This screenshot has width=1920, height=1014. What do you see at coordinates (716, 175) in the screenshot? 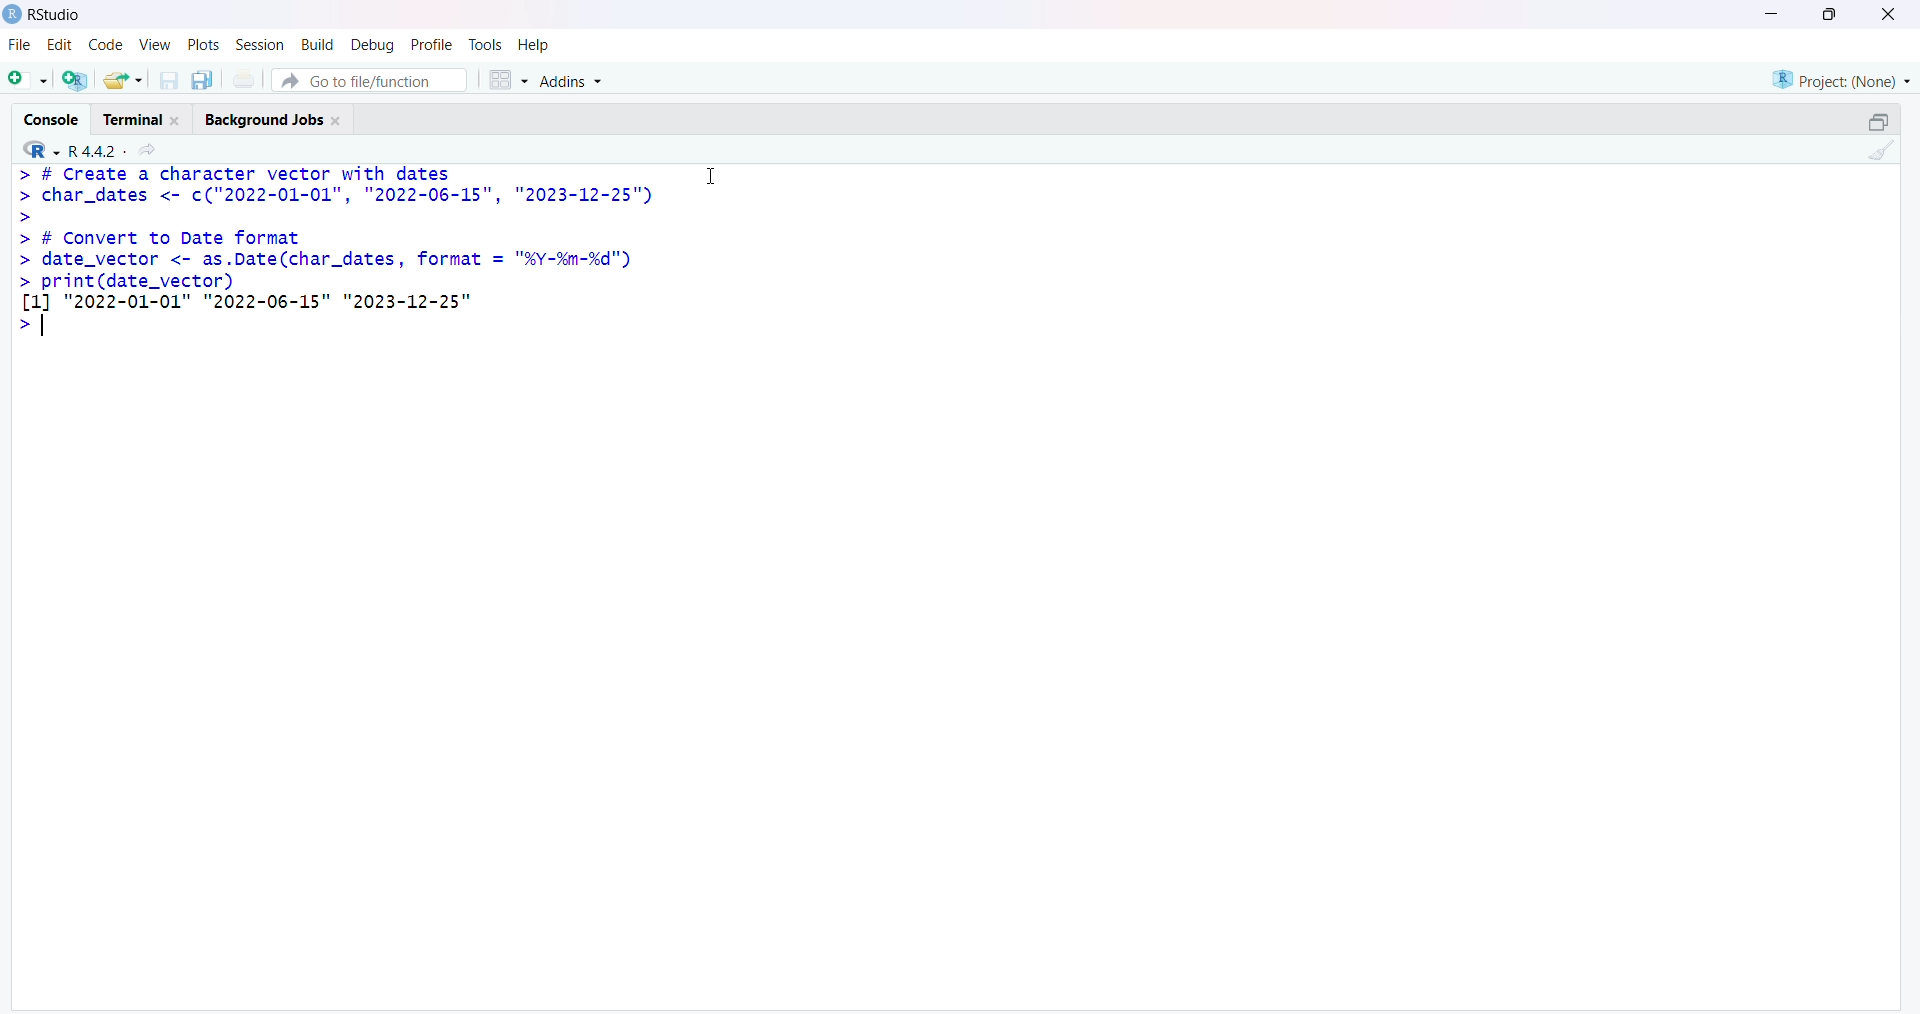
I see `Cursor` at bounding box center [716, 175].